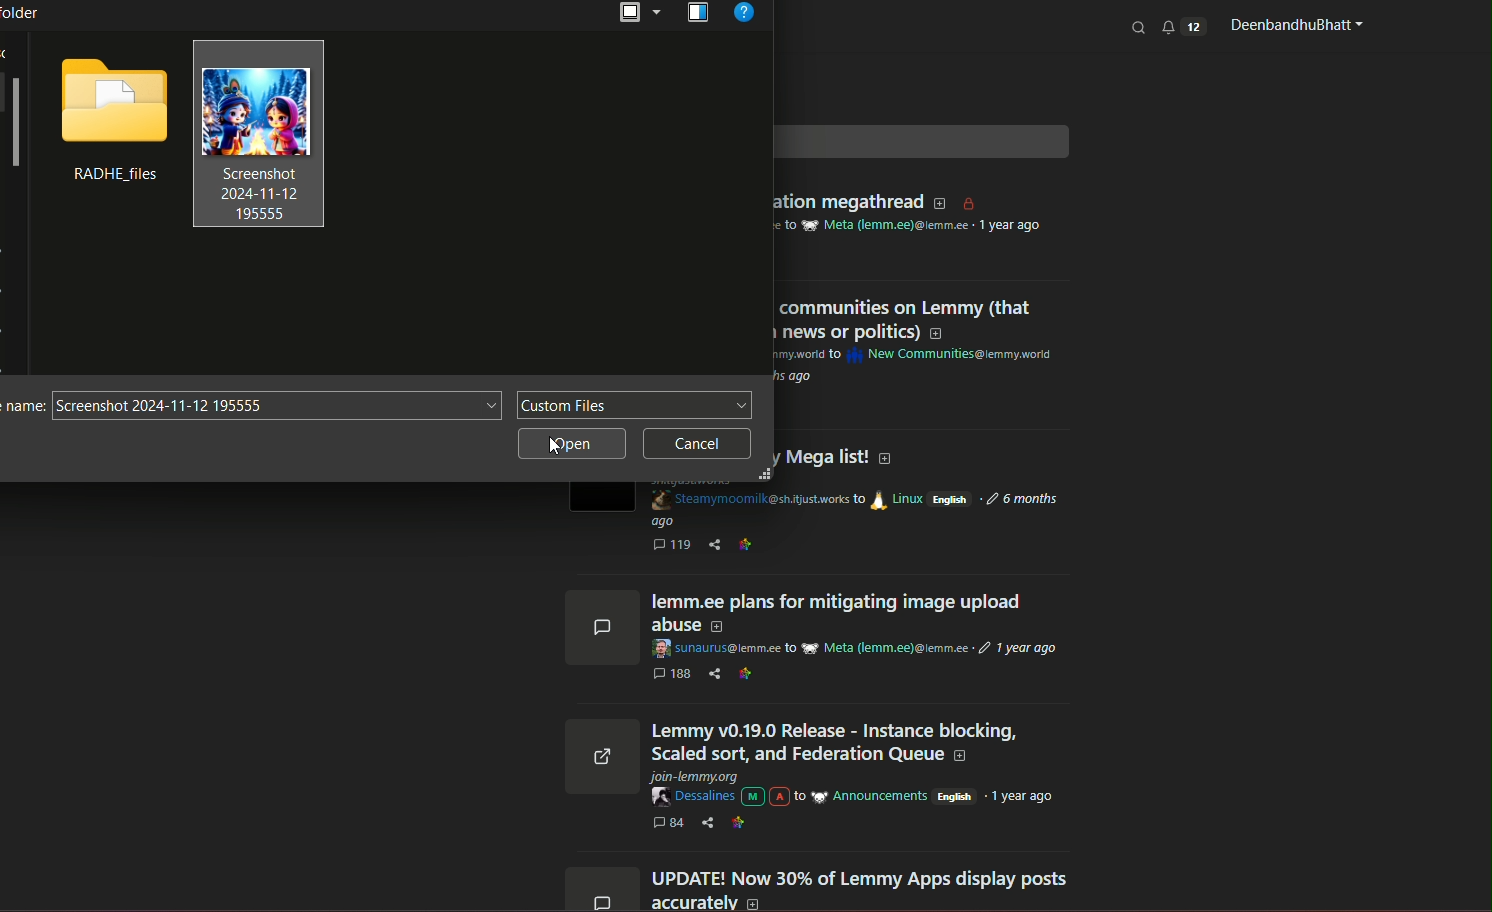 The width and height of the screenshot is (1492, 912). I want to click on icons, so click(599, 747).